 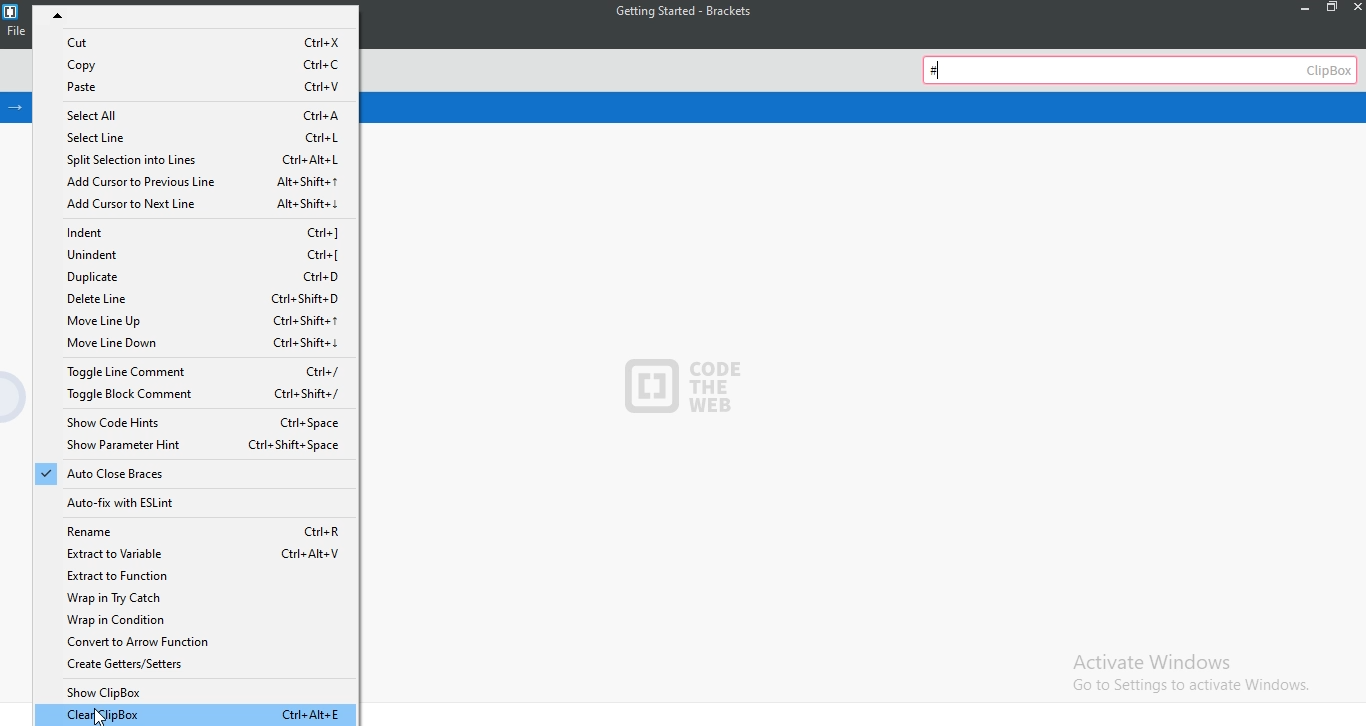 What do you see at coordinates (11, 11) in the screenshot?
I see `Logo` at bounding box center [11, 11].